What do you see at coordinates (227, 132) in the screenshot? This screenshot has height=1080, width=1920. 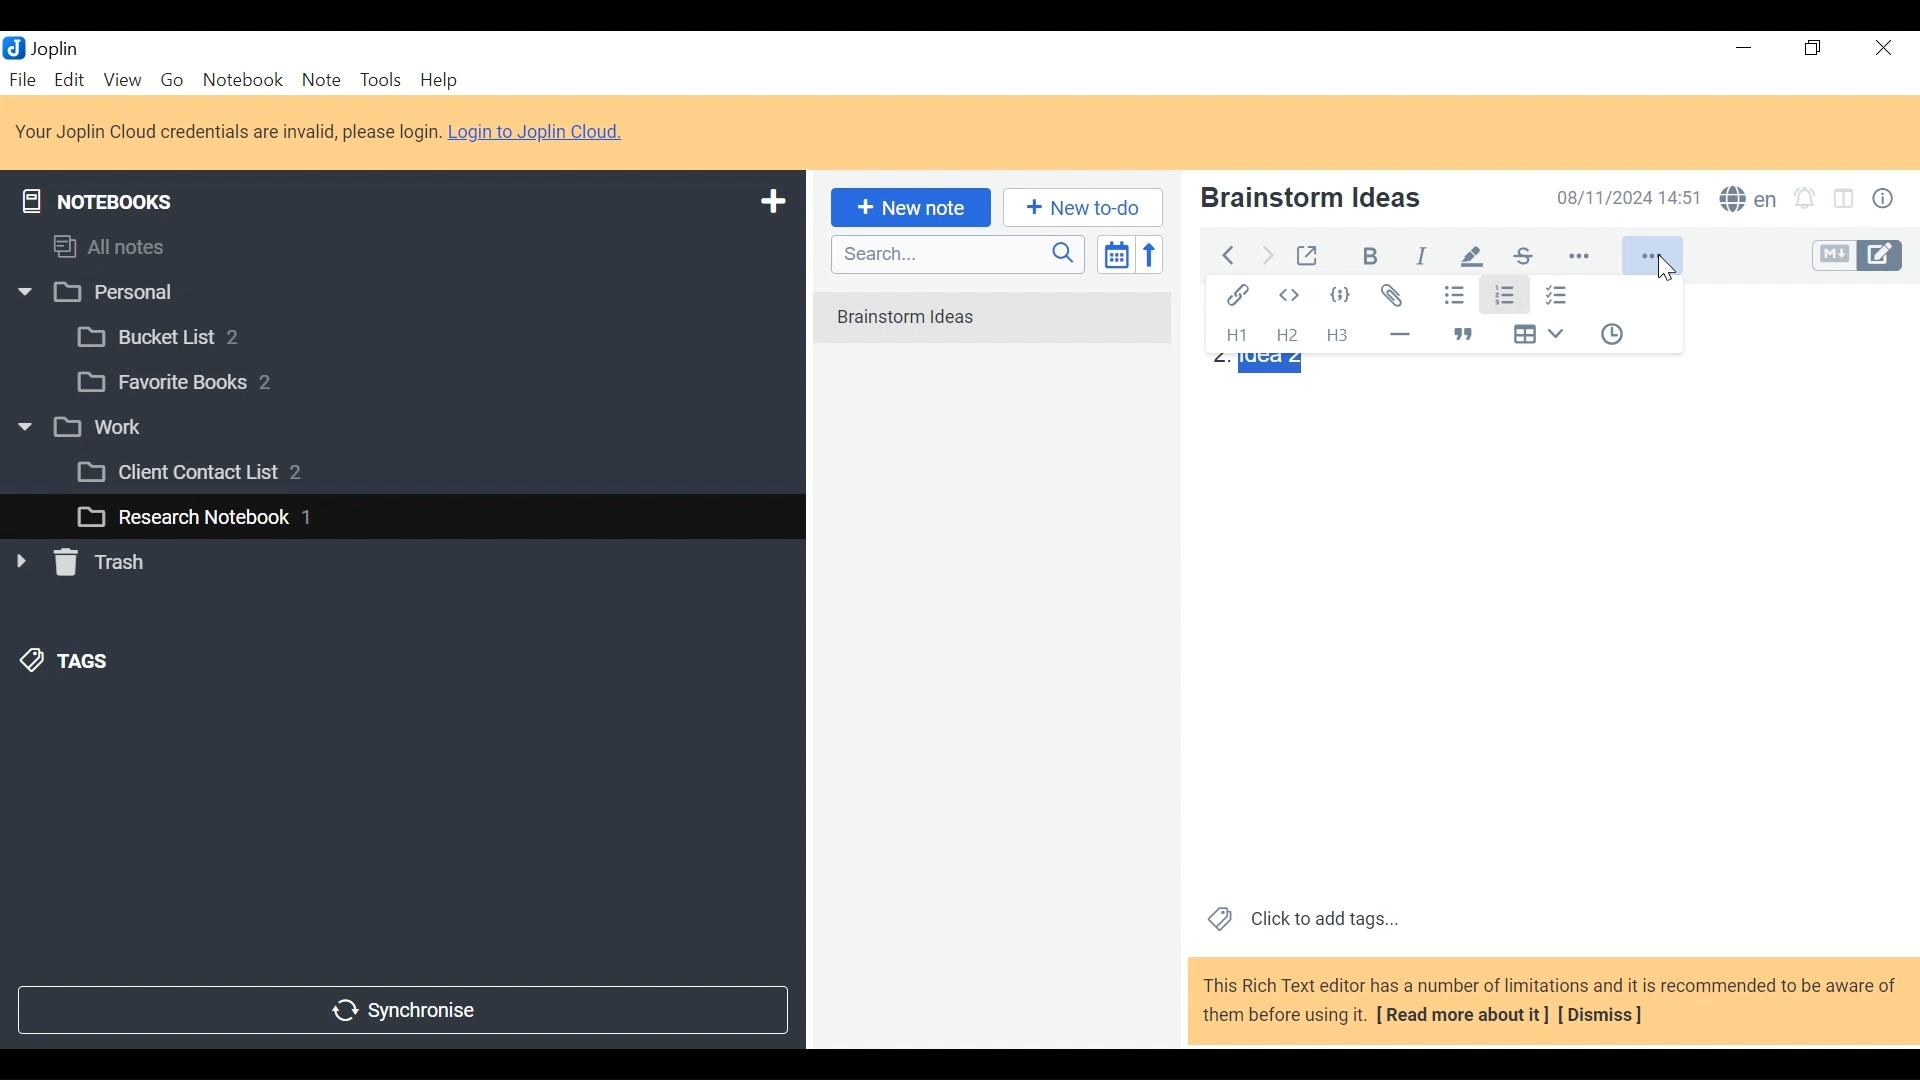 I see `Login to Joplin Cloud` at bounding box center [227, 132].